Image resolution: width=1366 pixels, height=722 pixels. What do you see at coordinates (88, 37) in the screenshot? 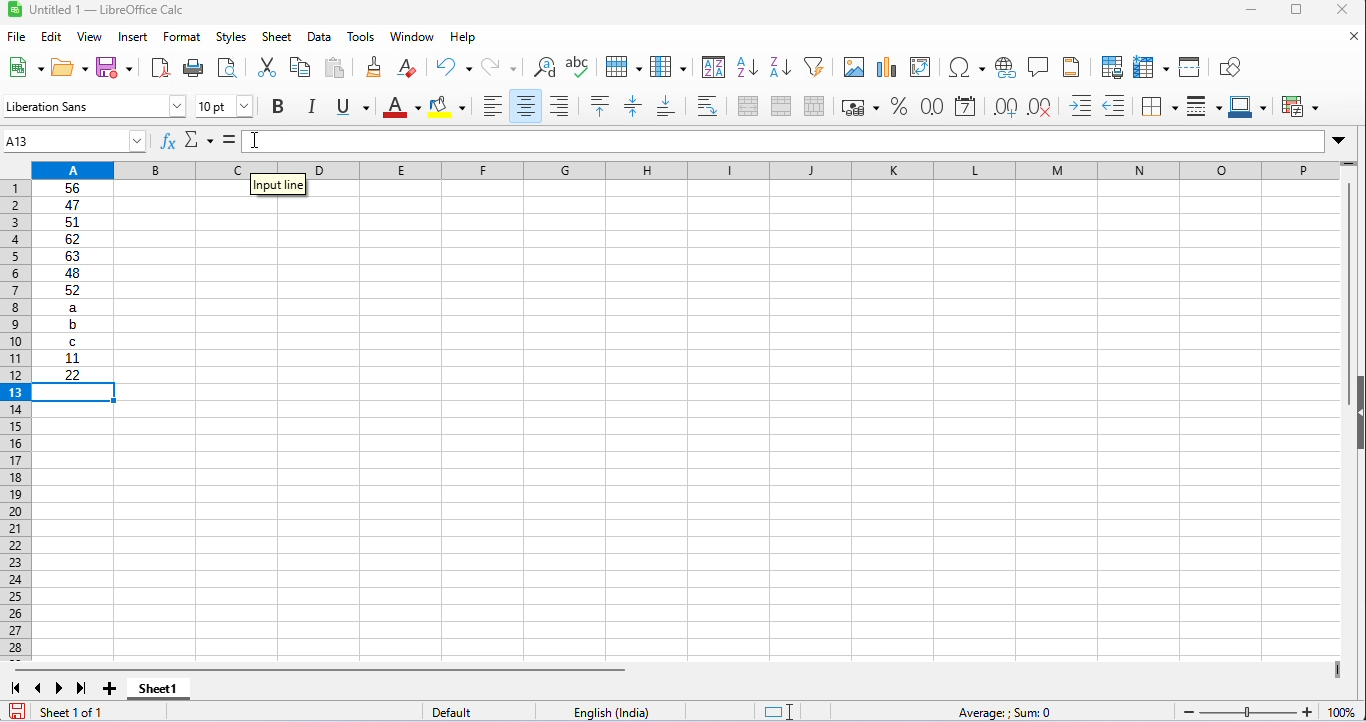
I see `view` at bounding box center [88, 37].